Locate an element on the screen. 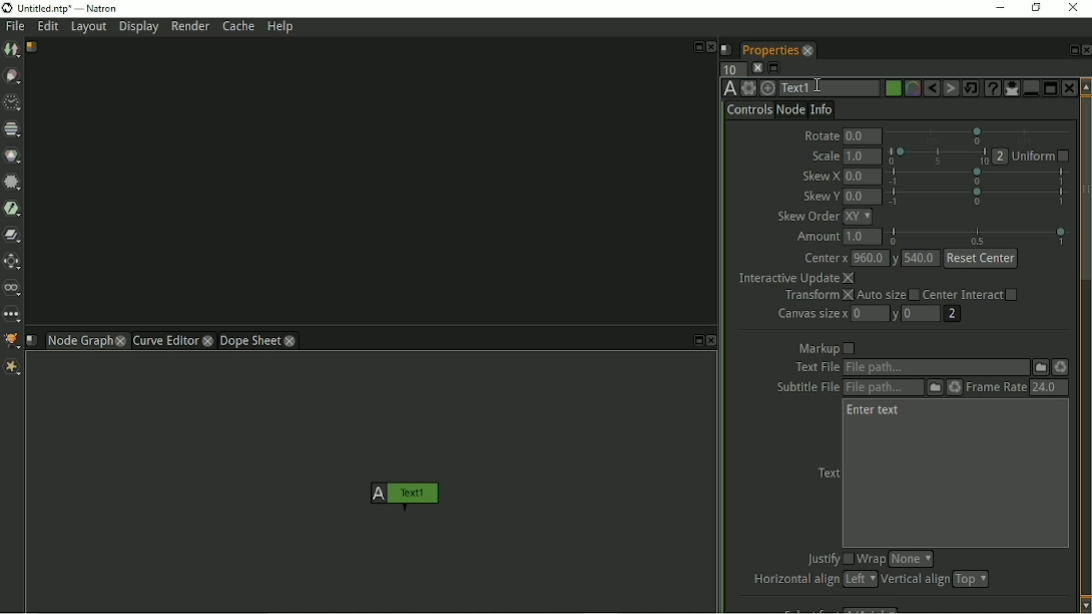  Undo is located at coordinates (931, 89).